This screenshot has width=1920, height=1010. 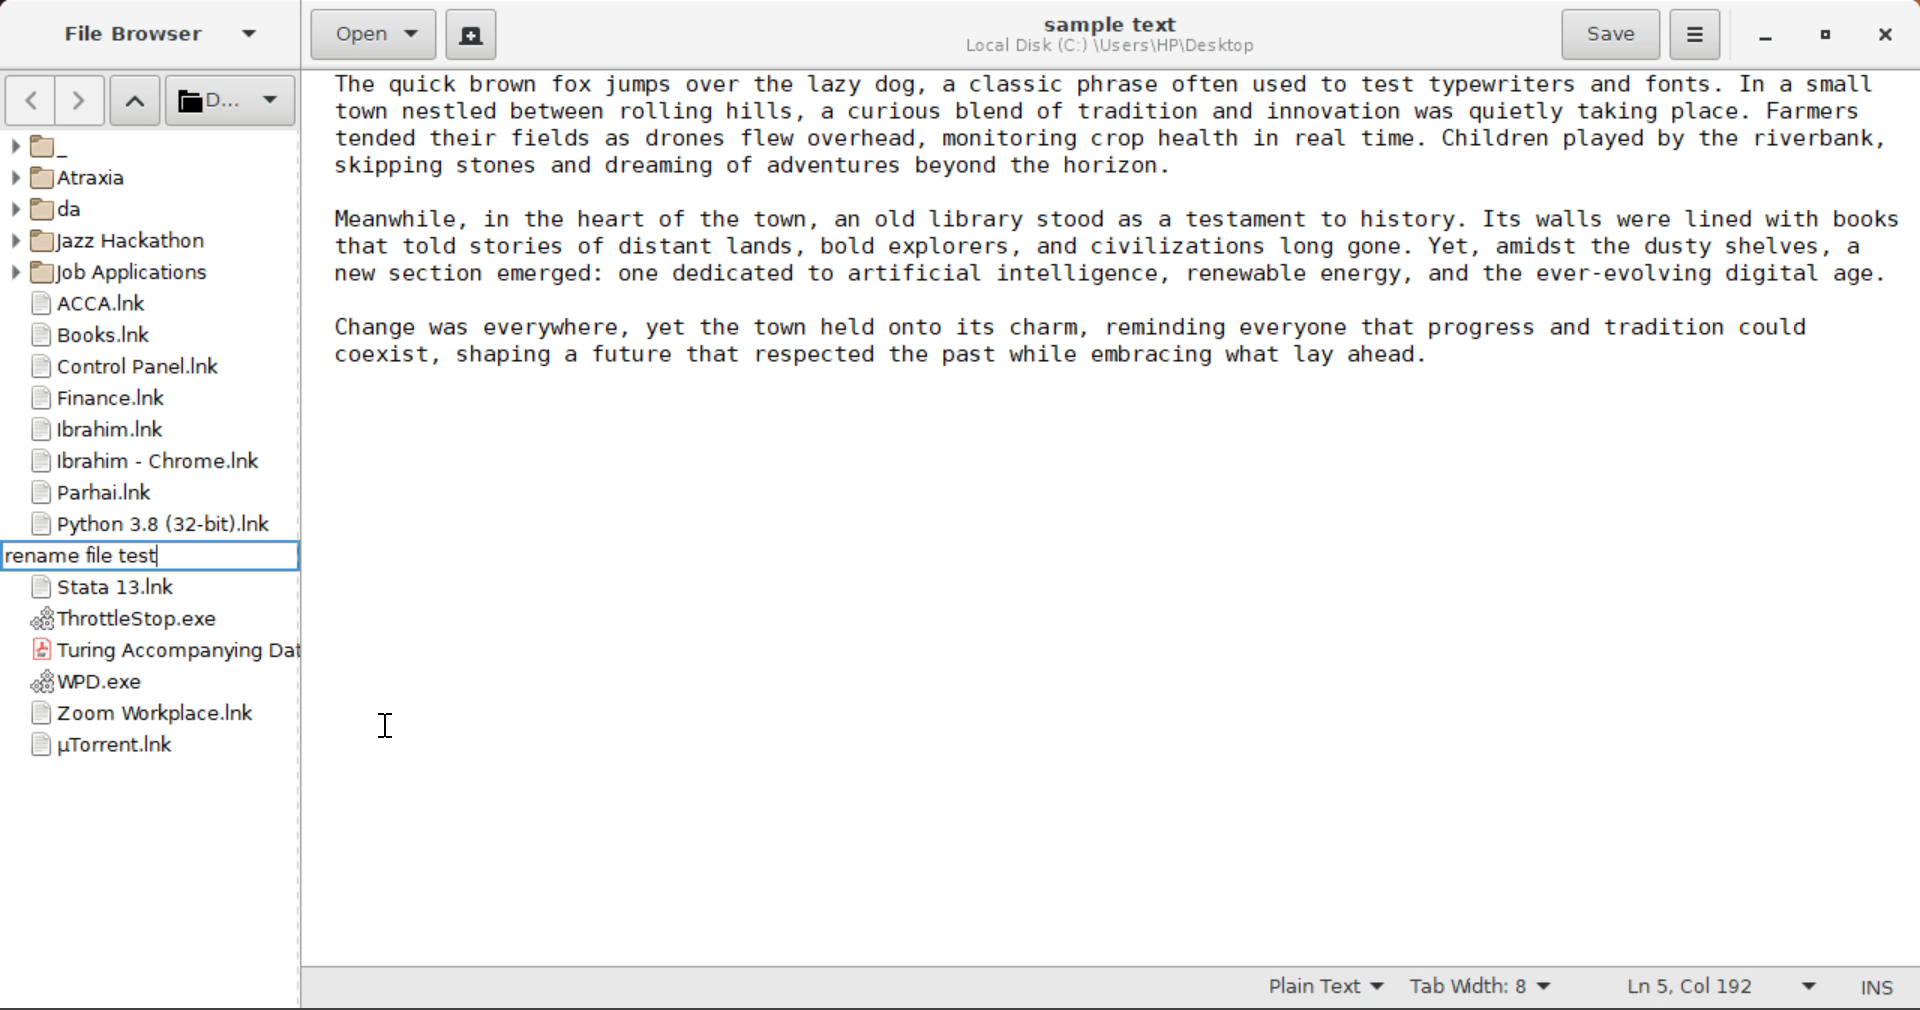 I want to click on Jazz Hackathon Folder, so click(x=133, y=242).